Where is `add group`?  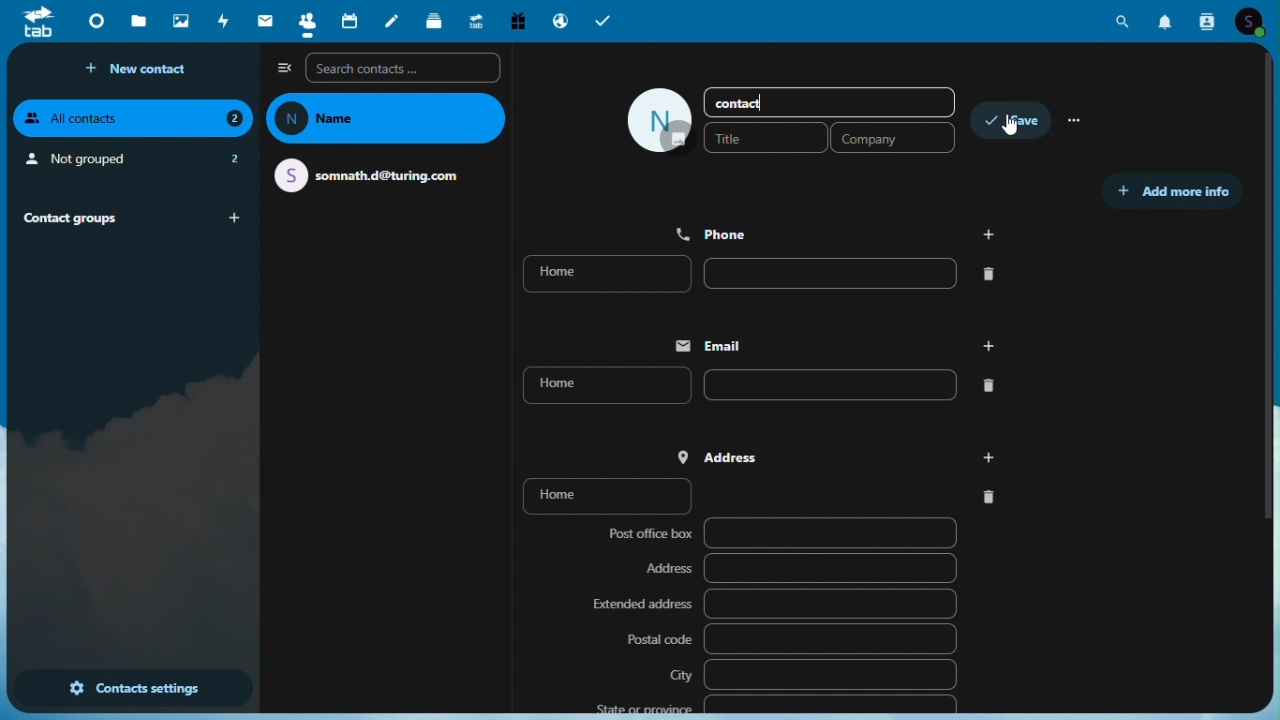
add group is located at coordinates (237, 218).